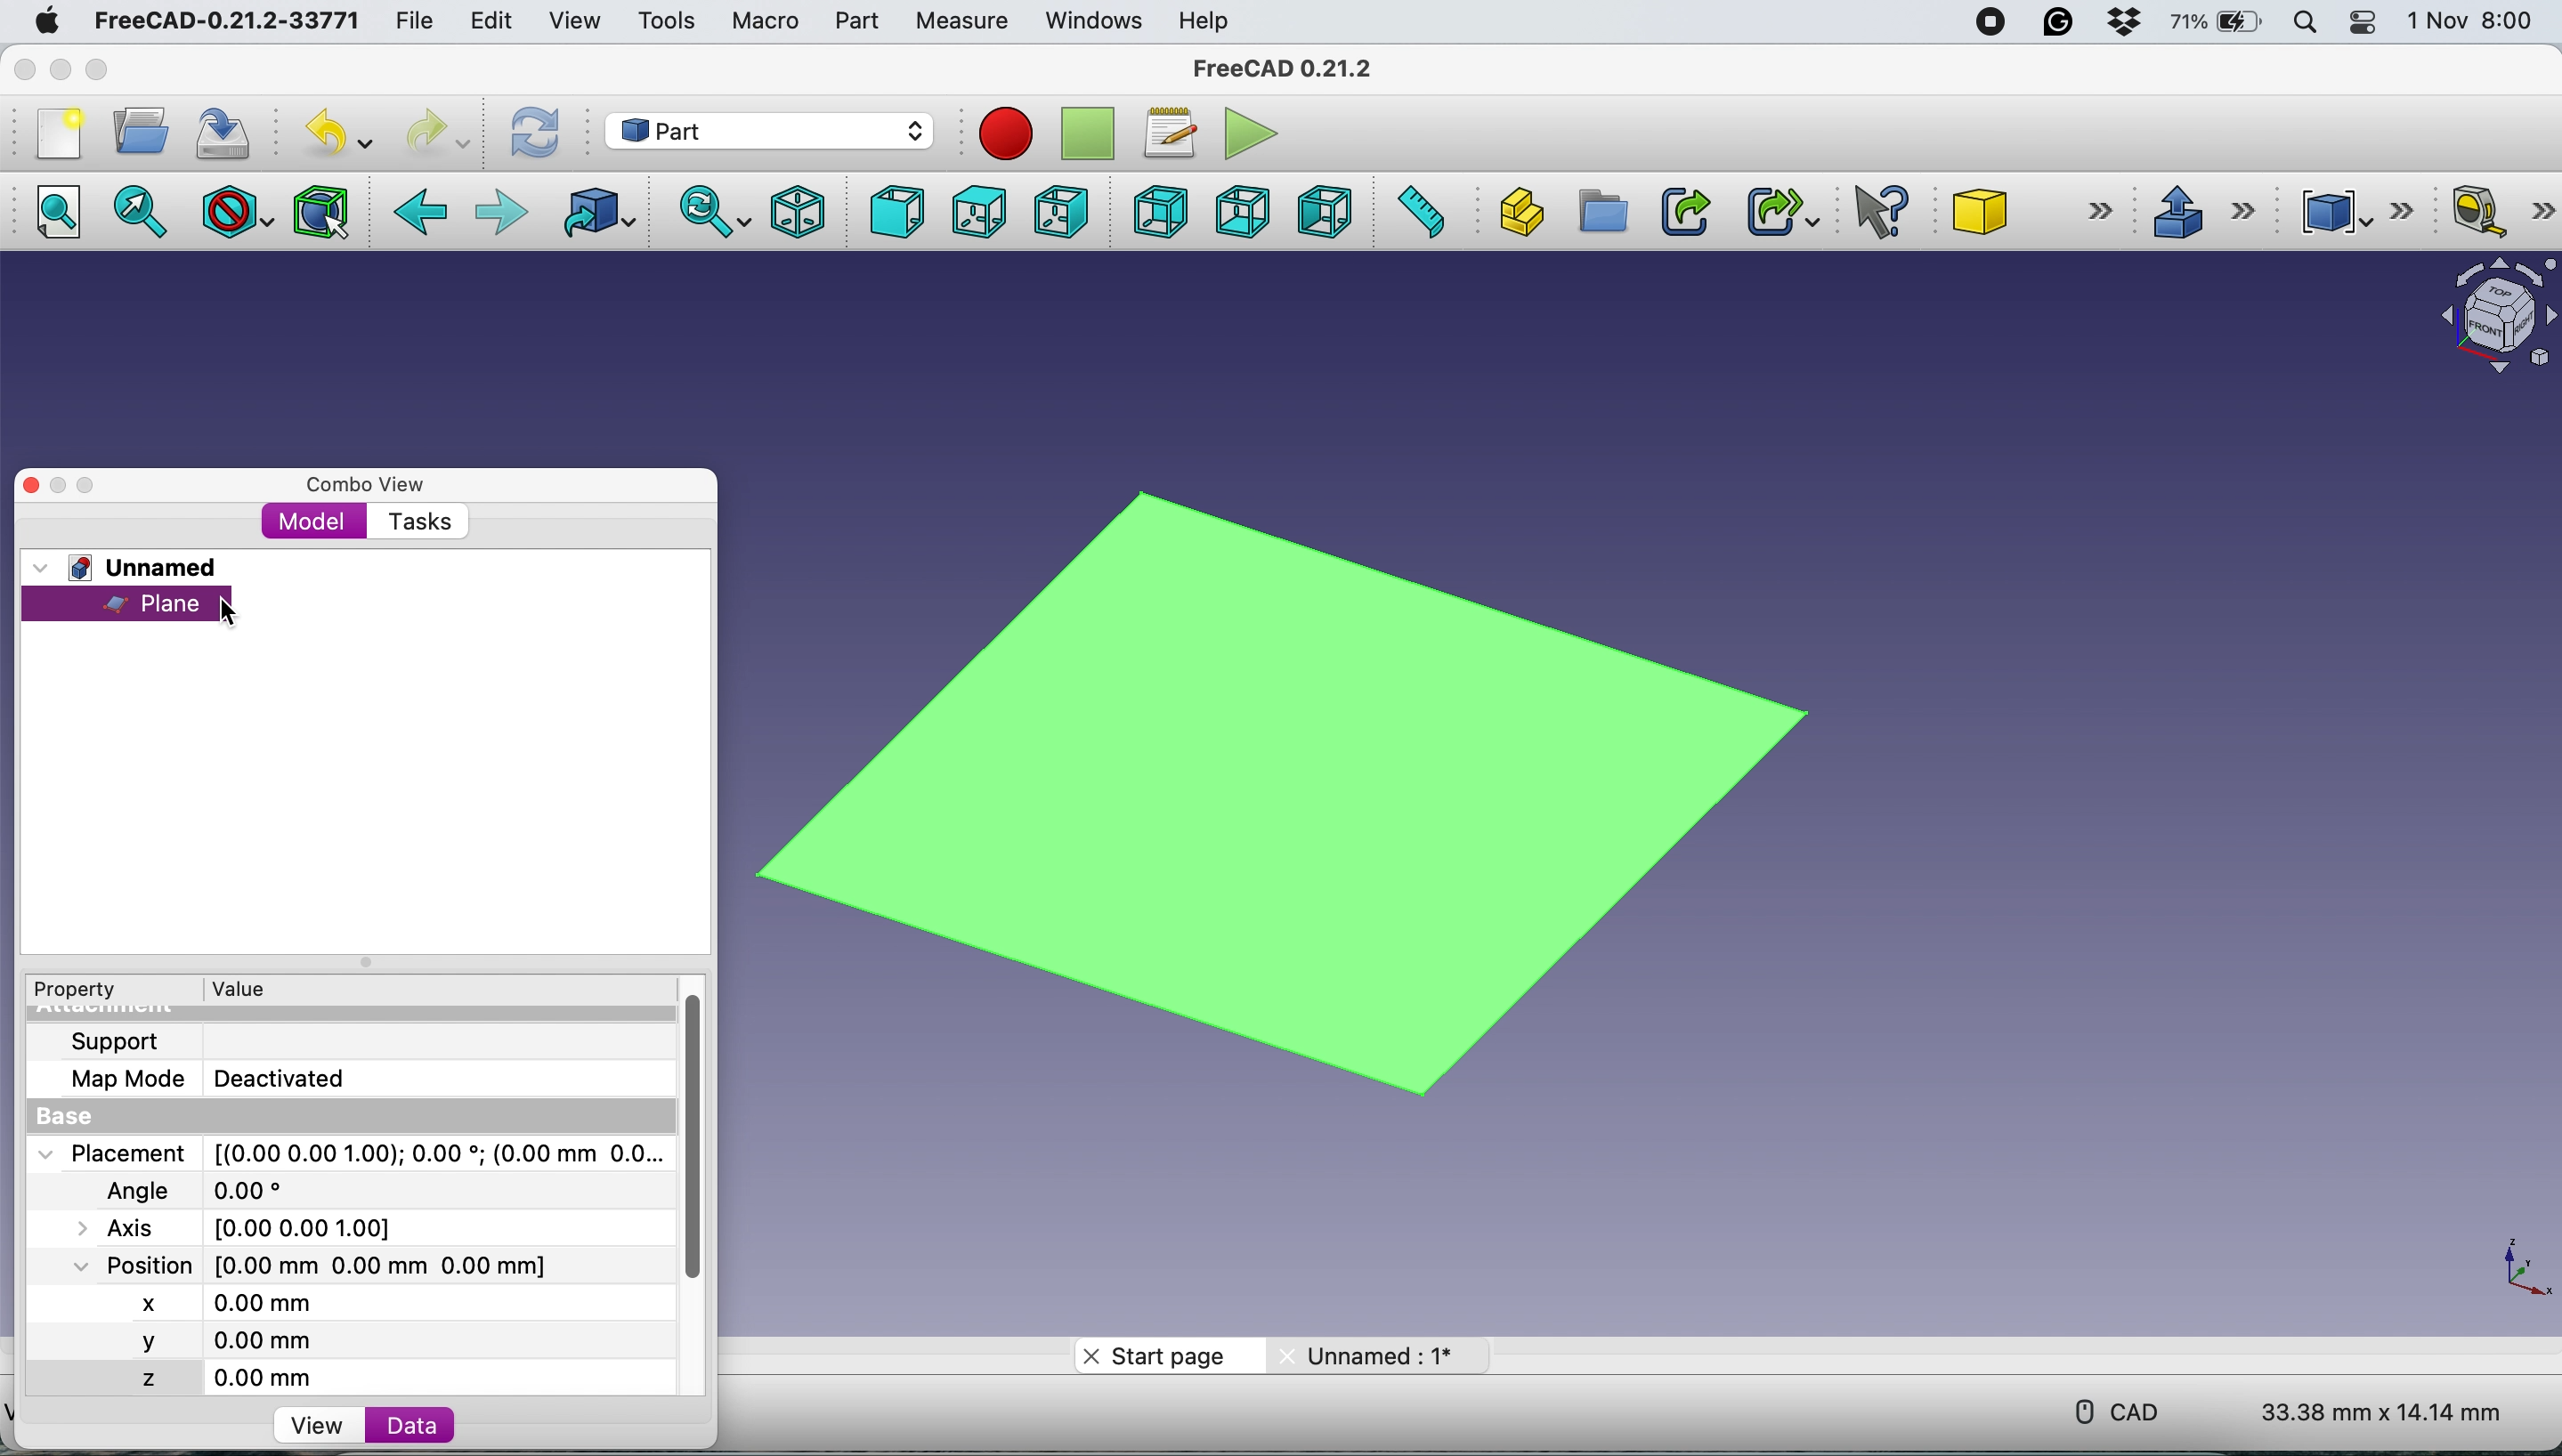 This screenshot has width=2562, height=1456. What do you see at coordinates (1161, 1359) in the screenshot?
I see `start page` at bounding box center [1161, 1359].